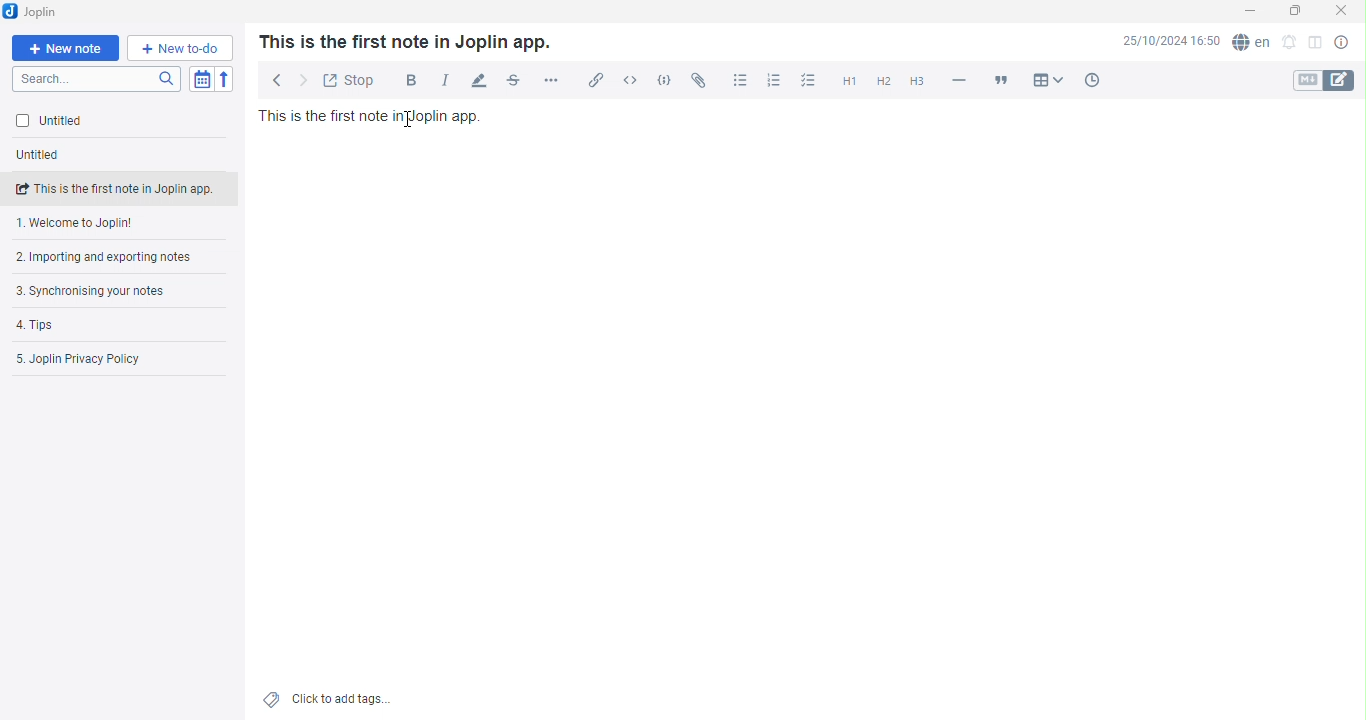  I want to click on Minimize, so click(1252, 12).